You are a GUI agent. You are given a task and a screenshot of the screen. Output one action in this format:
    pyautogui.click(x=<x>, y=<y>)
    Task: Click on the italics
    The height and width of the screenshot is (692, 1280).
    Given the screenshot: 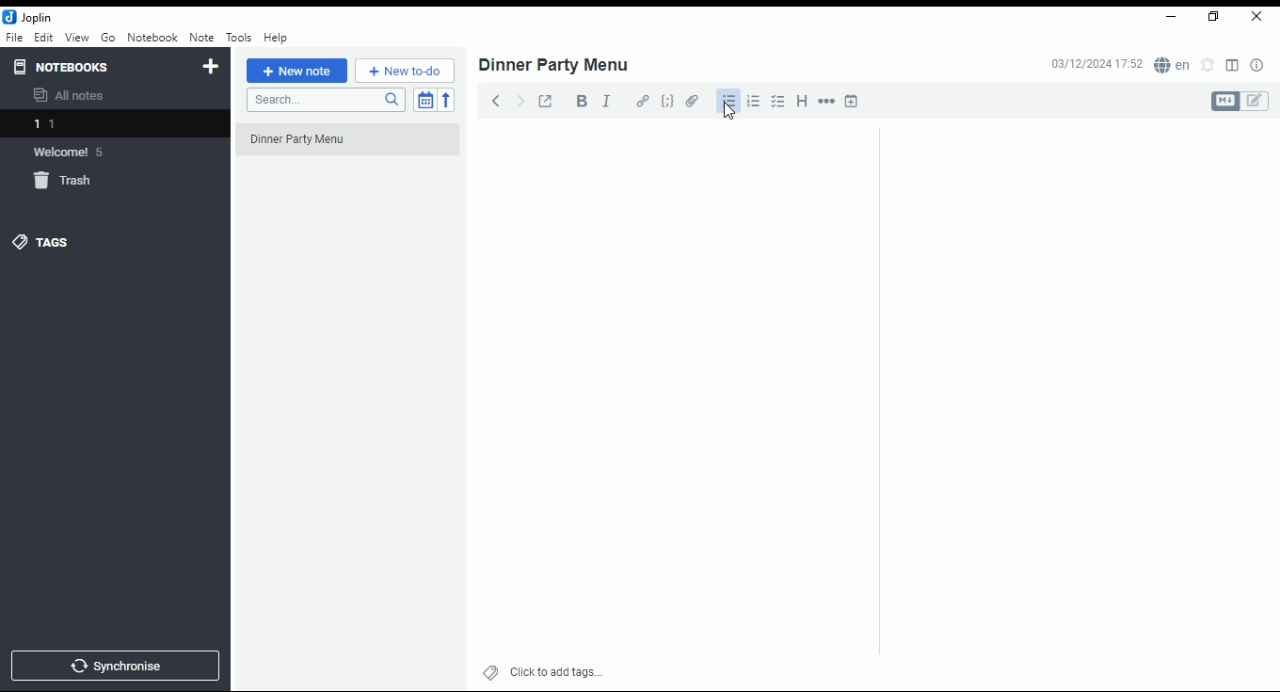 What is the action you would take?
    pyautogui.click(x=607, y=100)
    